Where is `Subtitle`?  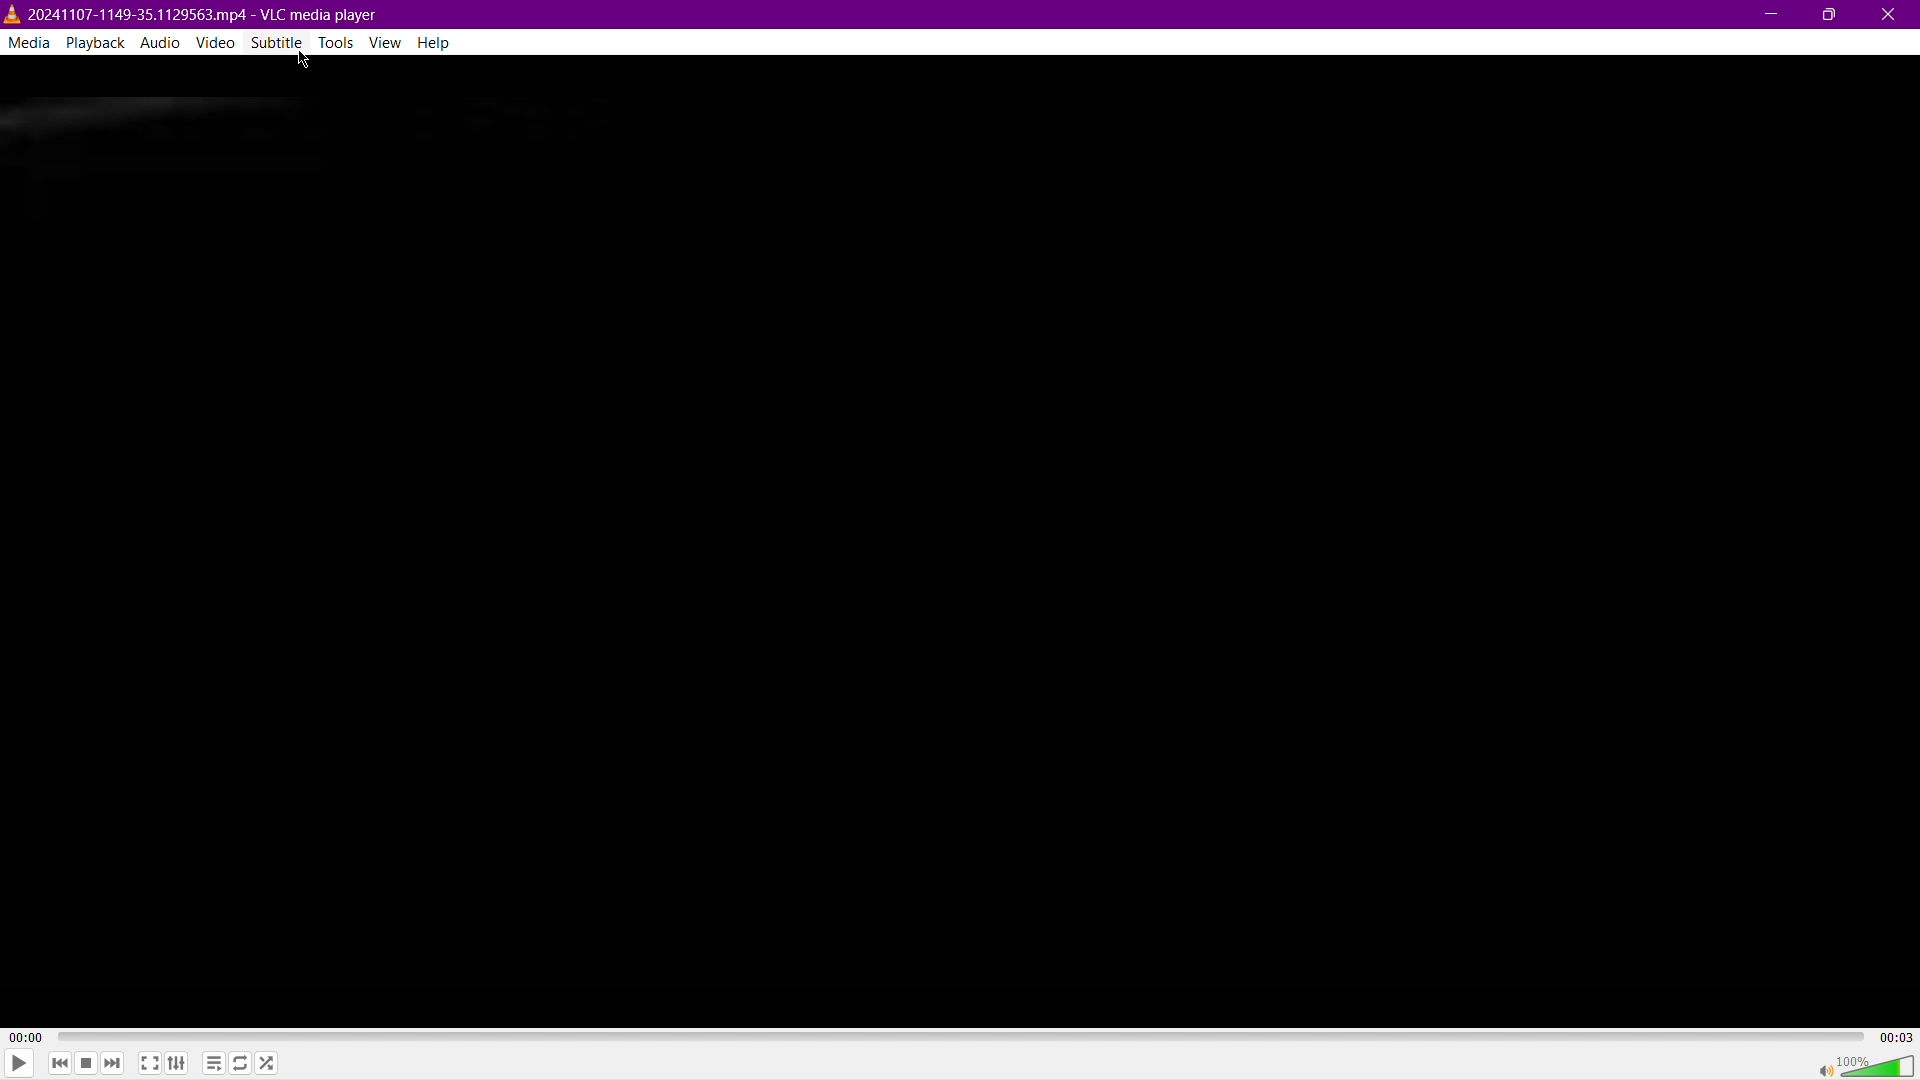 Subtitle is located at coordinates (278, 42).